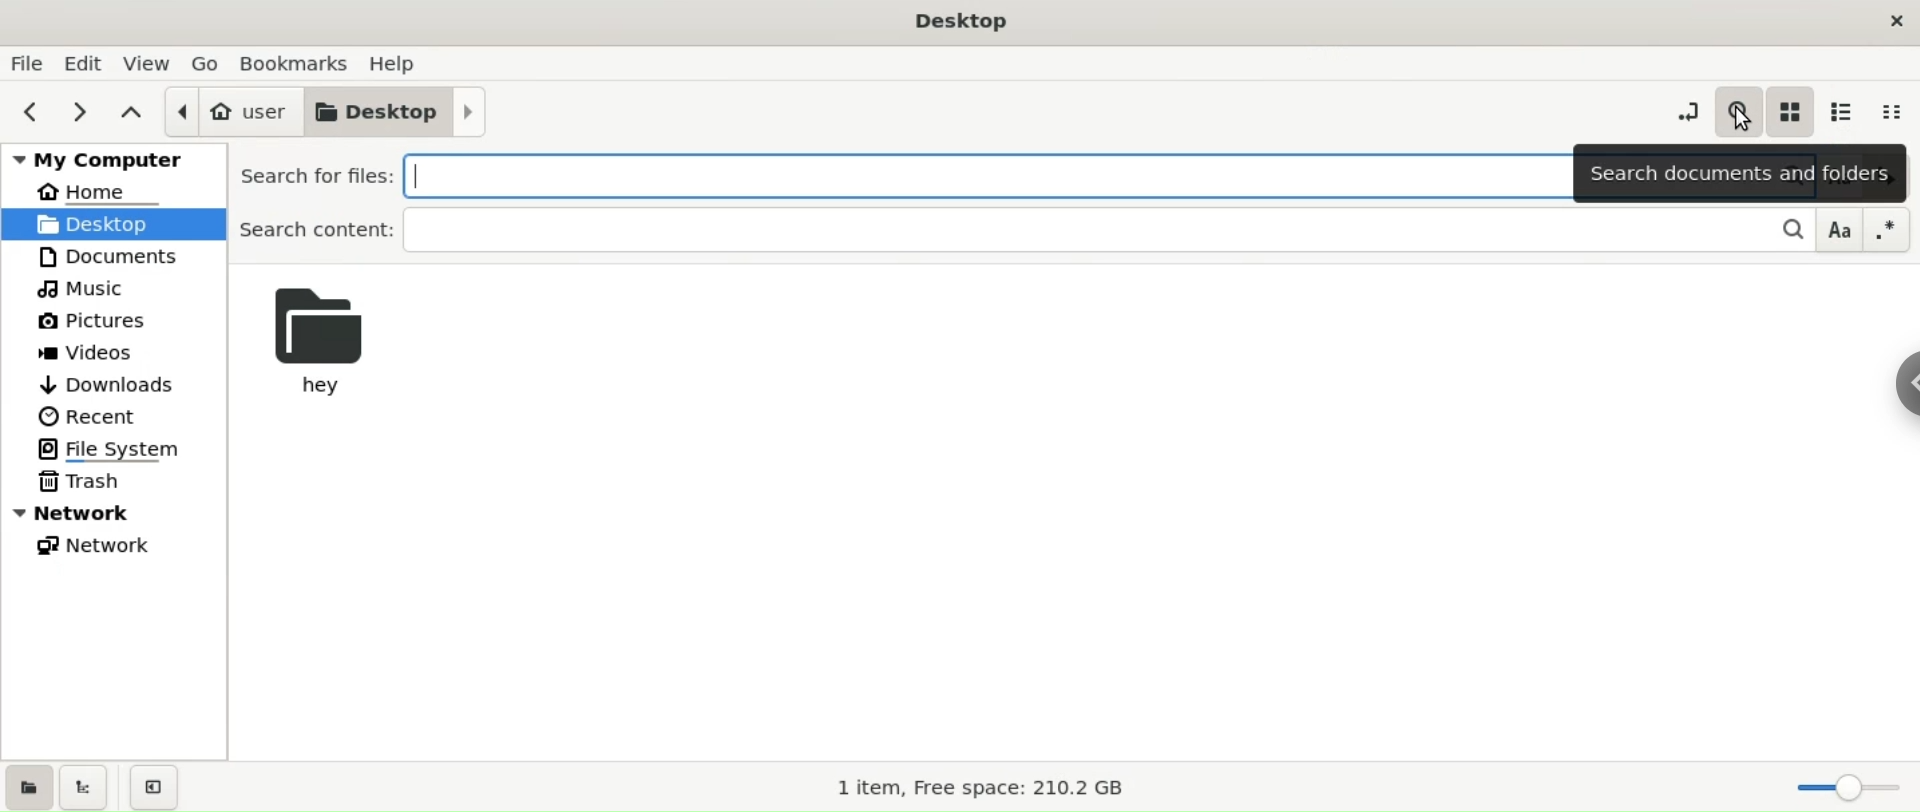 This screenshot has width=1920, height=812. Describe the element at coordinates (1681, 110) in the screenshot. I see `toggle location entry` at that location.